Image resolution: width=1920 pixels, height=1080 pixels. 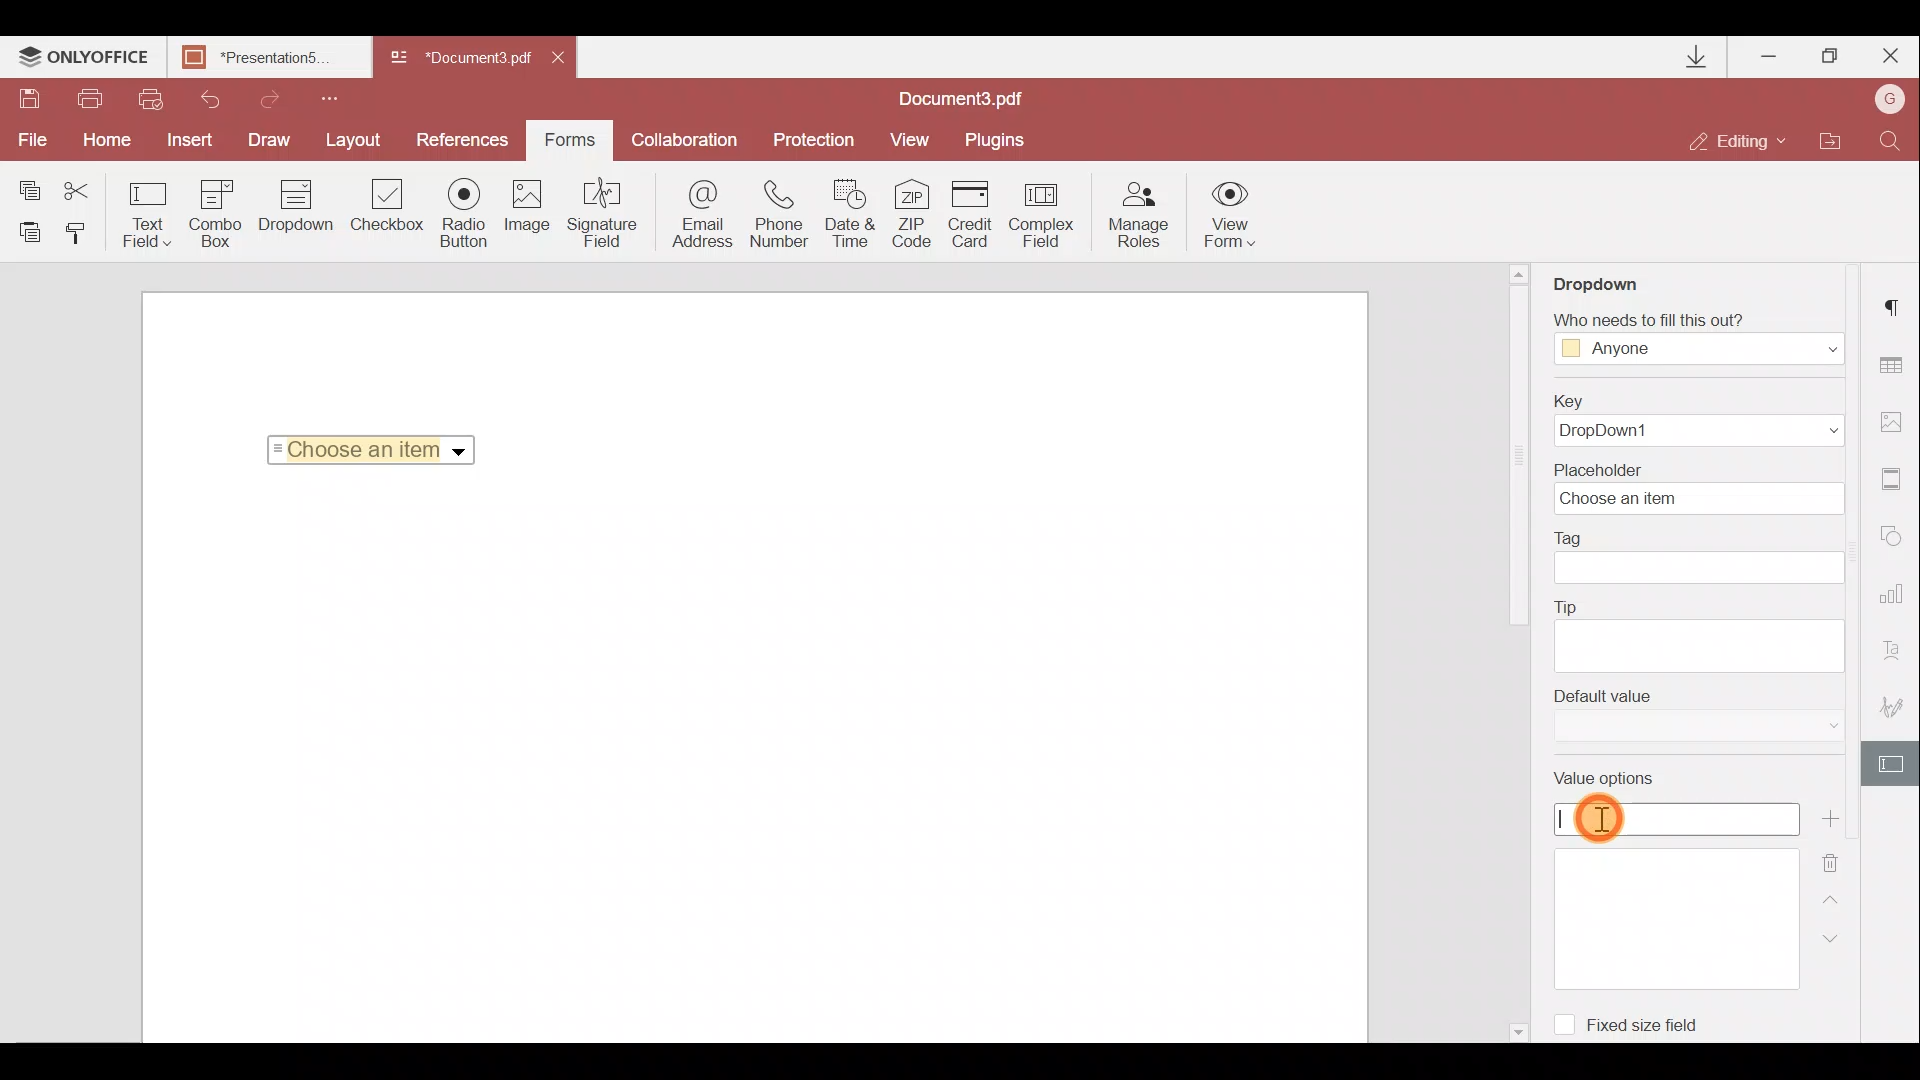 What do you see at coordinates (568, 133) in the screenshot?
I see `Forms` at bounding box center [568, 133].